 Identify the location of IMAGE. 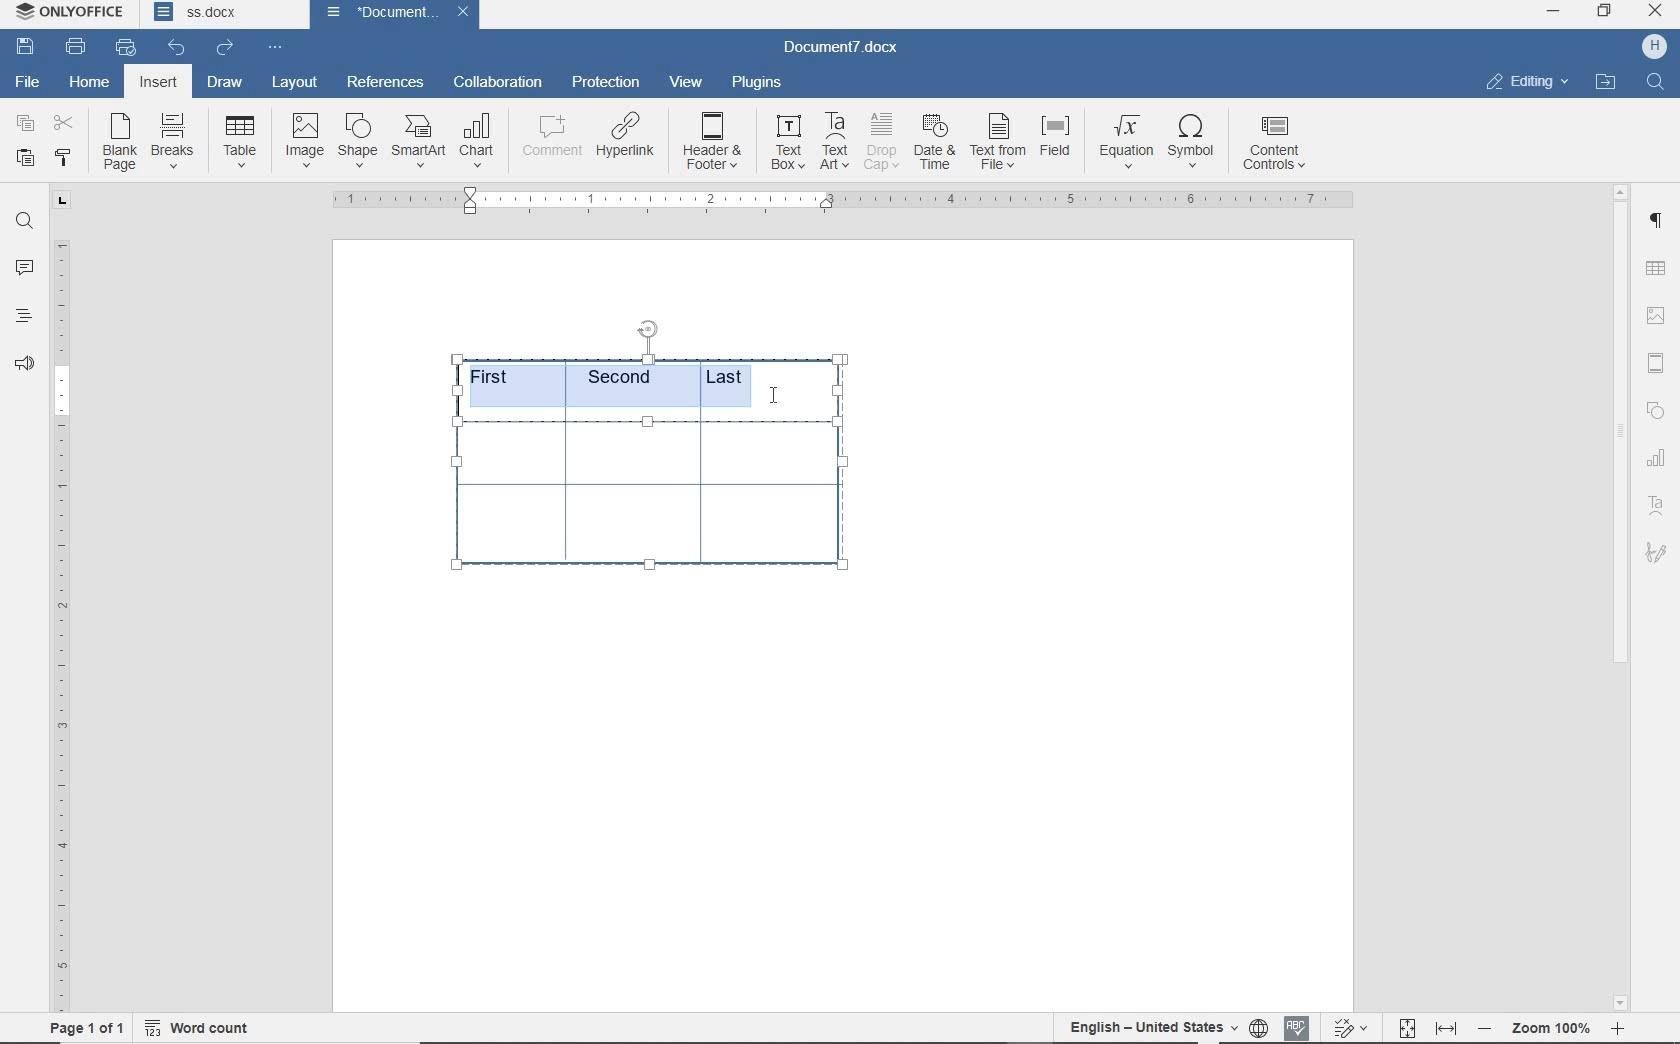
(1657, 315).